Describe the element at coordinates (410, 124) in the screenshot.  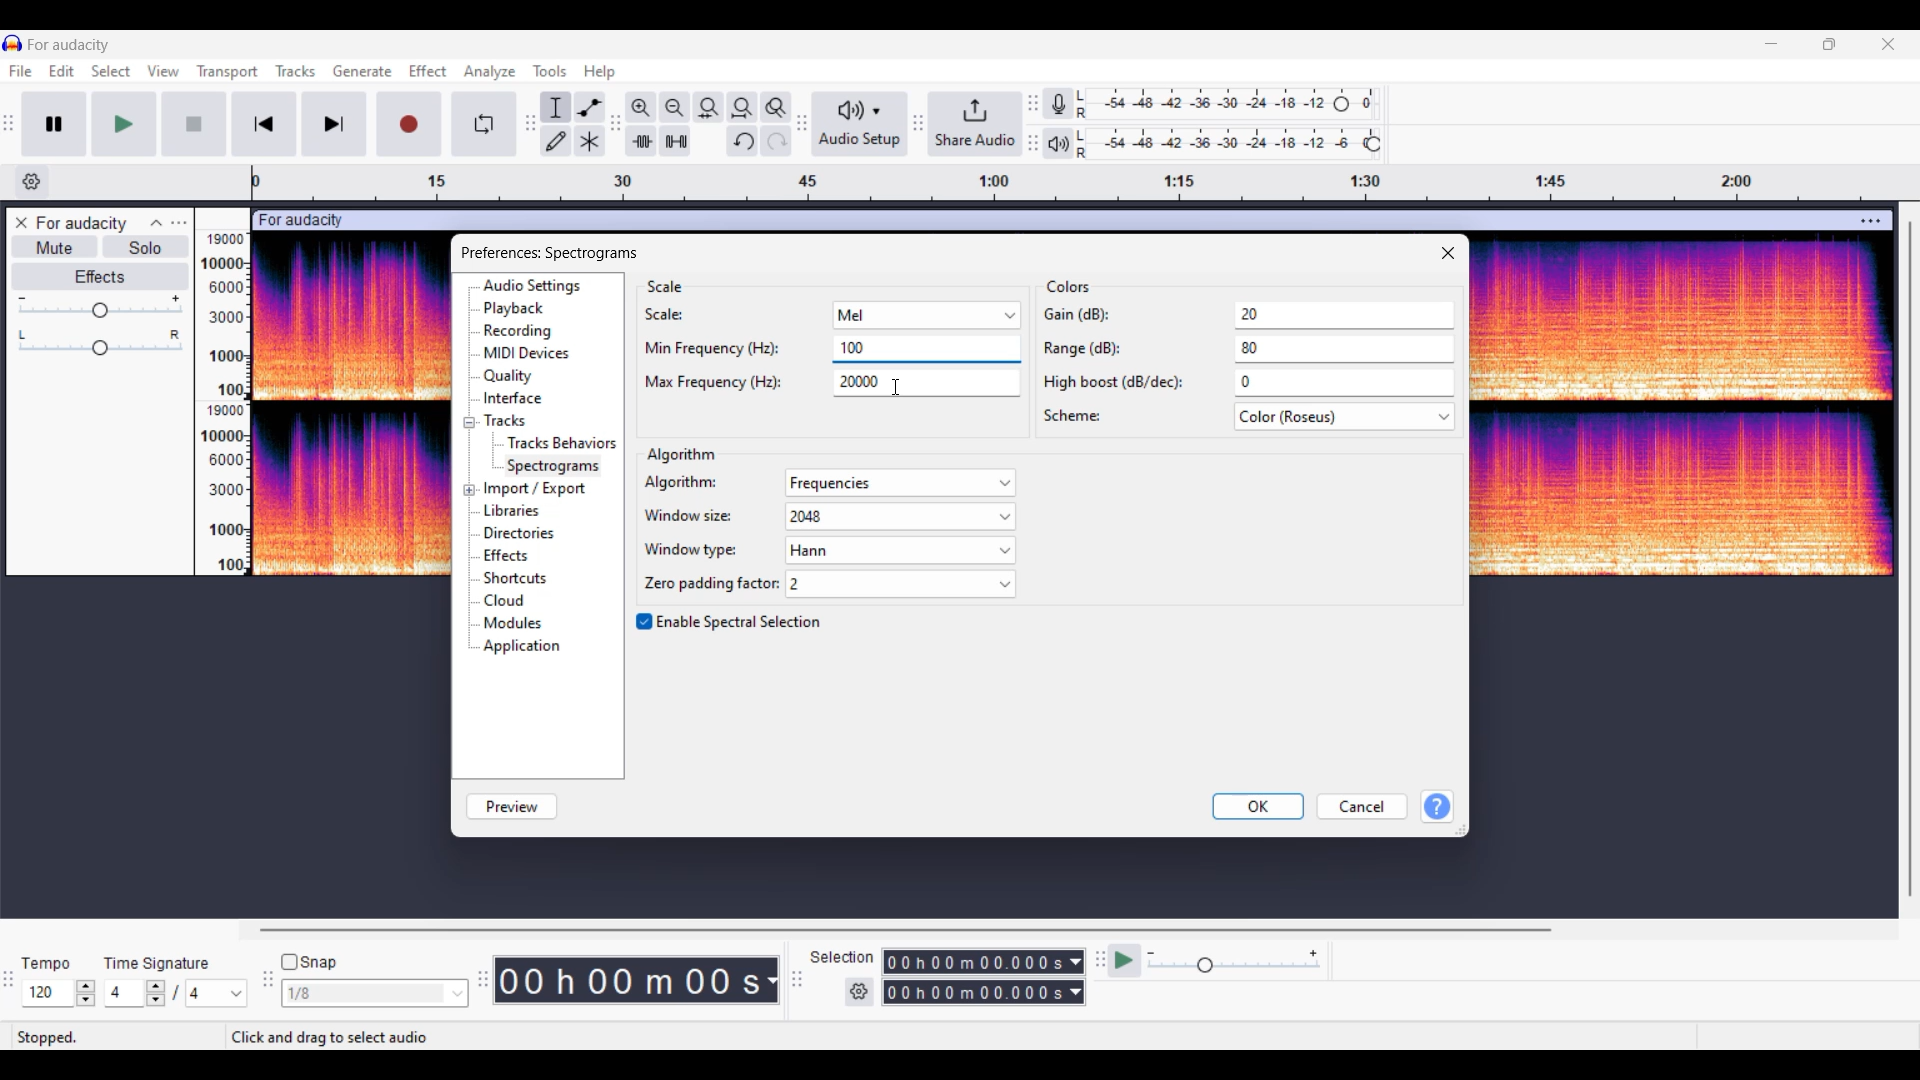
I see `Record/Record new track` at that location.